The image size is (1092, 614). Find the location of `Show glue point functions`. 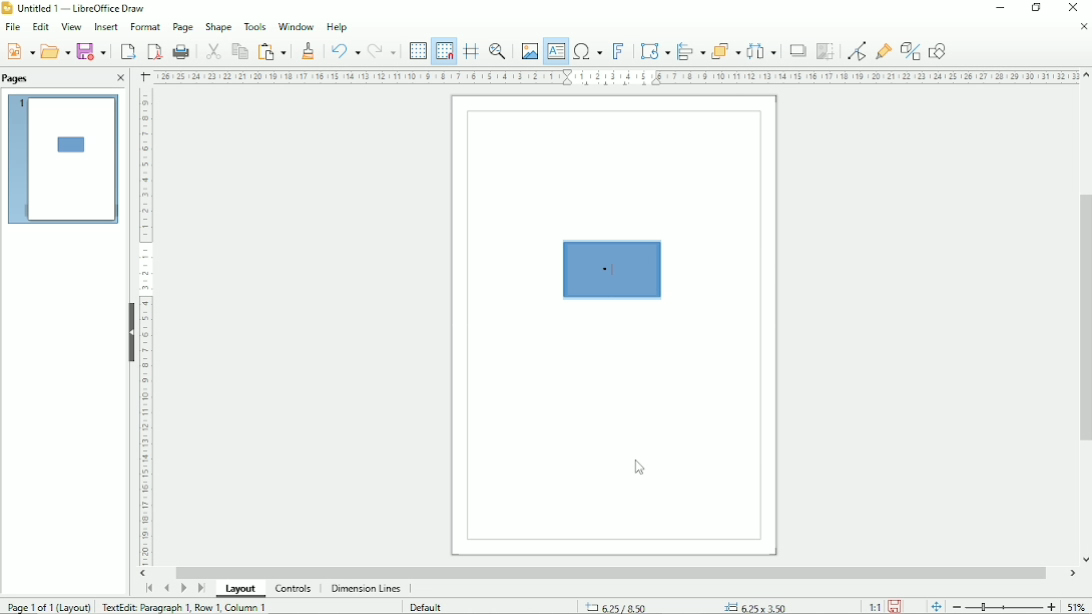

Show glue point functions is located at coordinates (885, 48).